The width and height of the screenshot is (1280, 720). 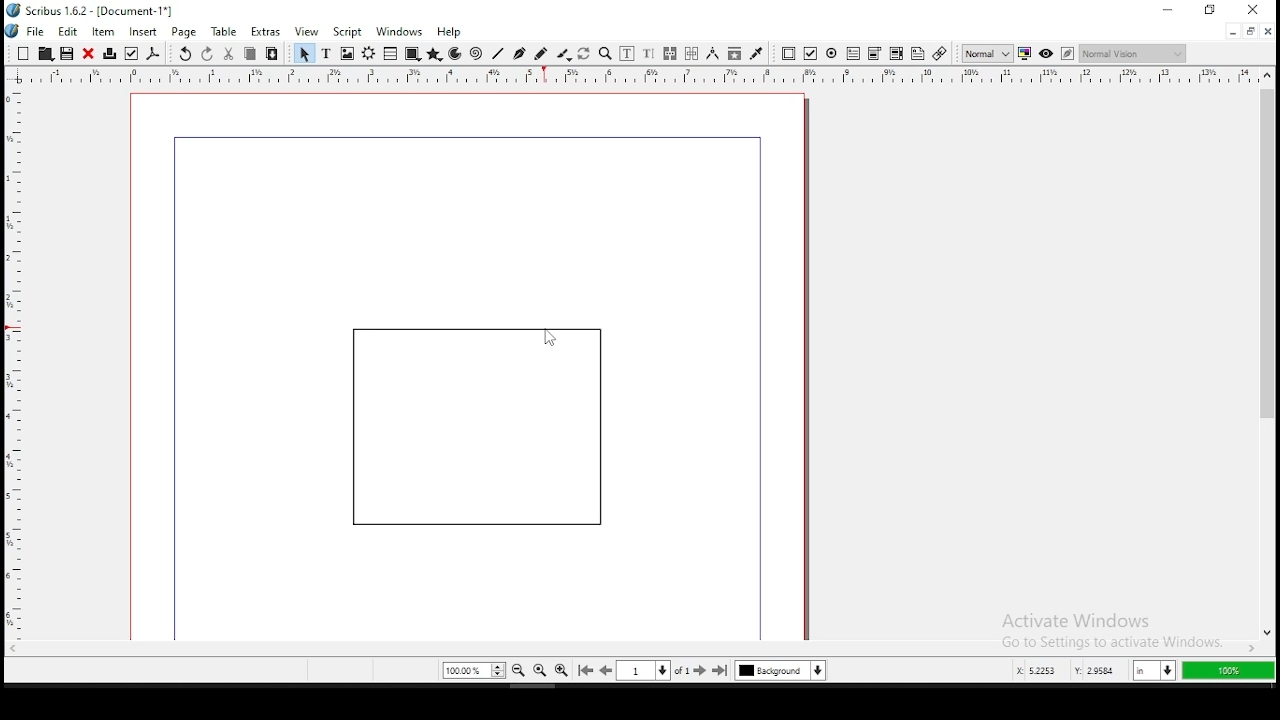 I want to click on zoom in or out, so click(x=605, y=54).